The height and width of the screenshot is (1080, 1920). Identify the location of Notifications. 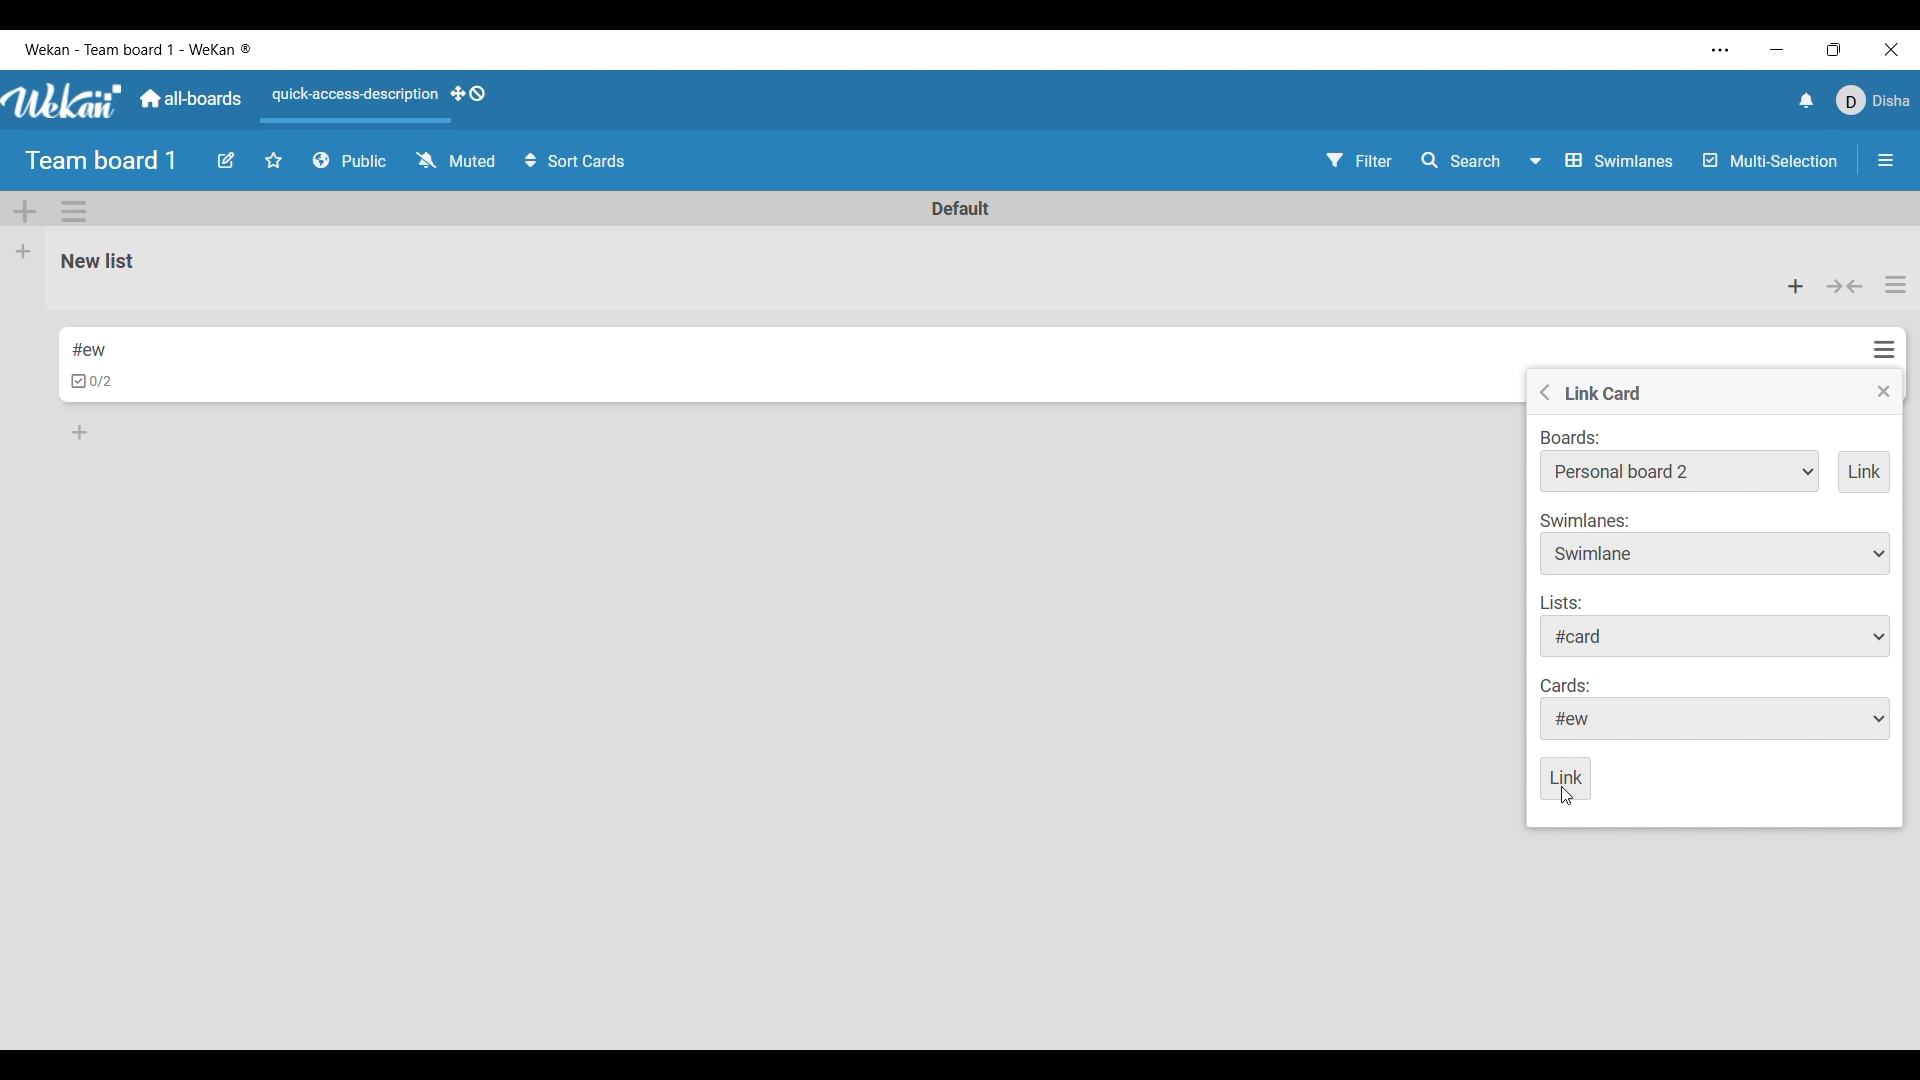
(1806, 100).